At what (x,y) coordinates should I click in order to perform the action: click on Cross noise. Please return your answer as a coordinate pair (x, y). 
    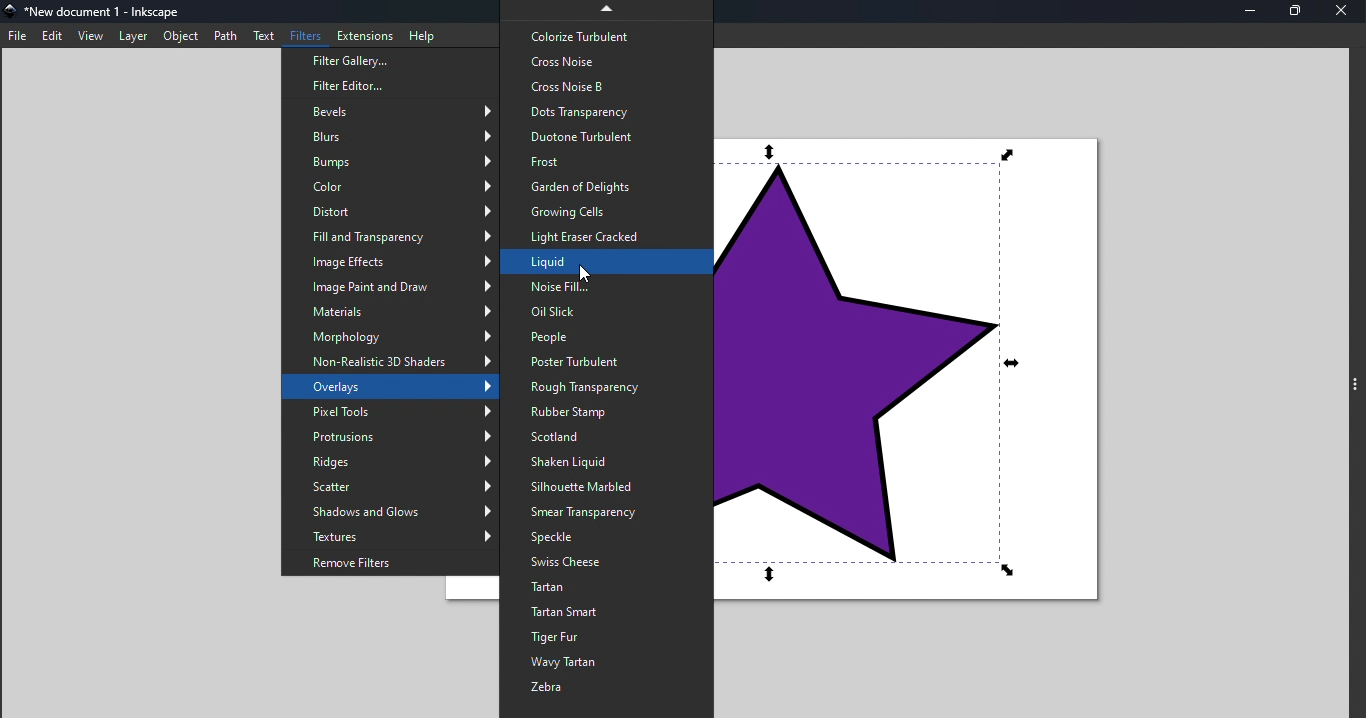
    Looking at the image, I should click on (606, 61).